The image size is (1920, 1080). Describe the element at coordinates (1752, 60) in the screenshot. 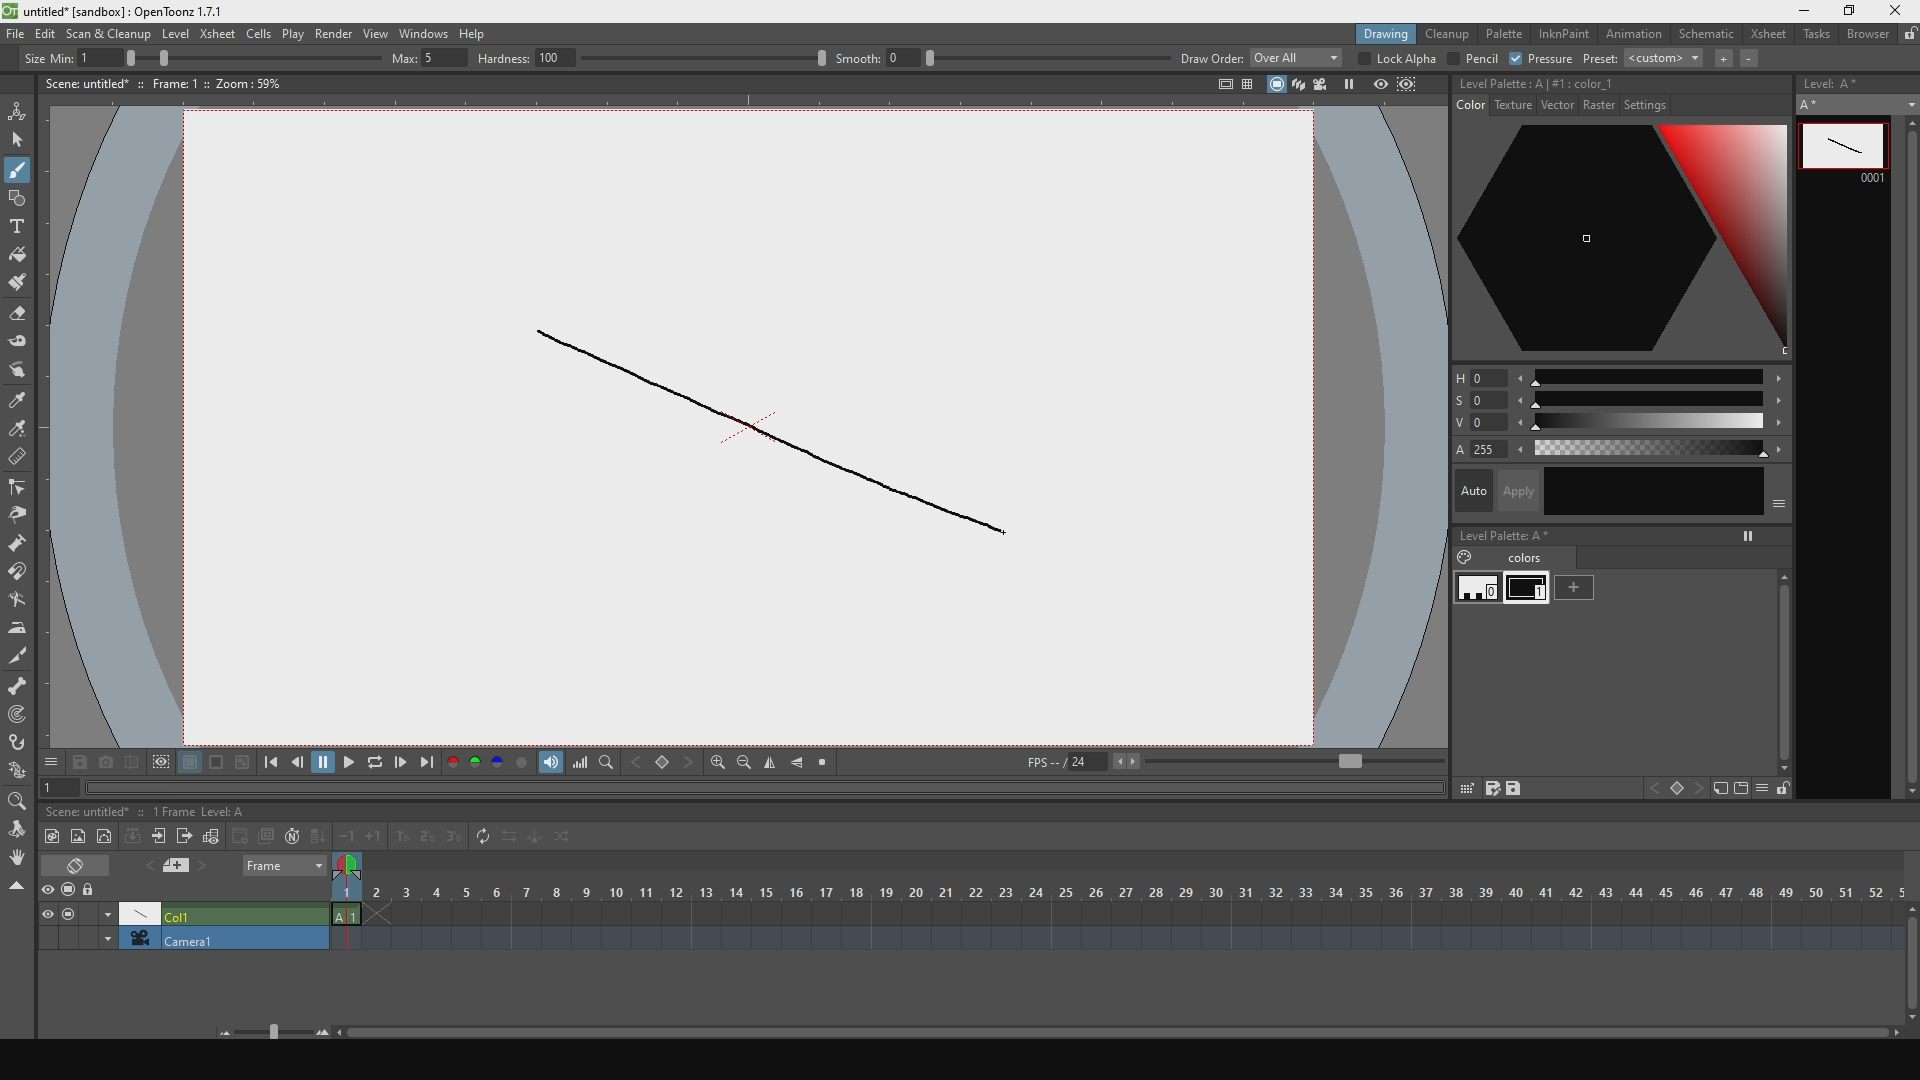

I see `` at that location.